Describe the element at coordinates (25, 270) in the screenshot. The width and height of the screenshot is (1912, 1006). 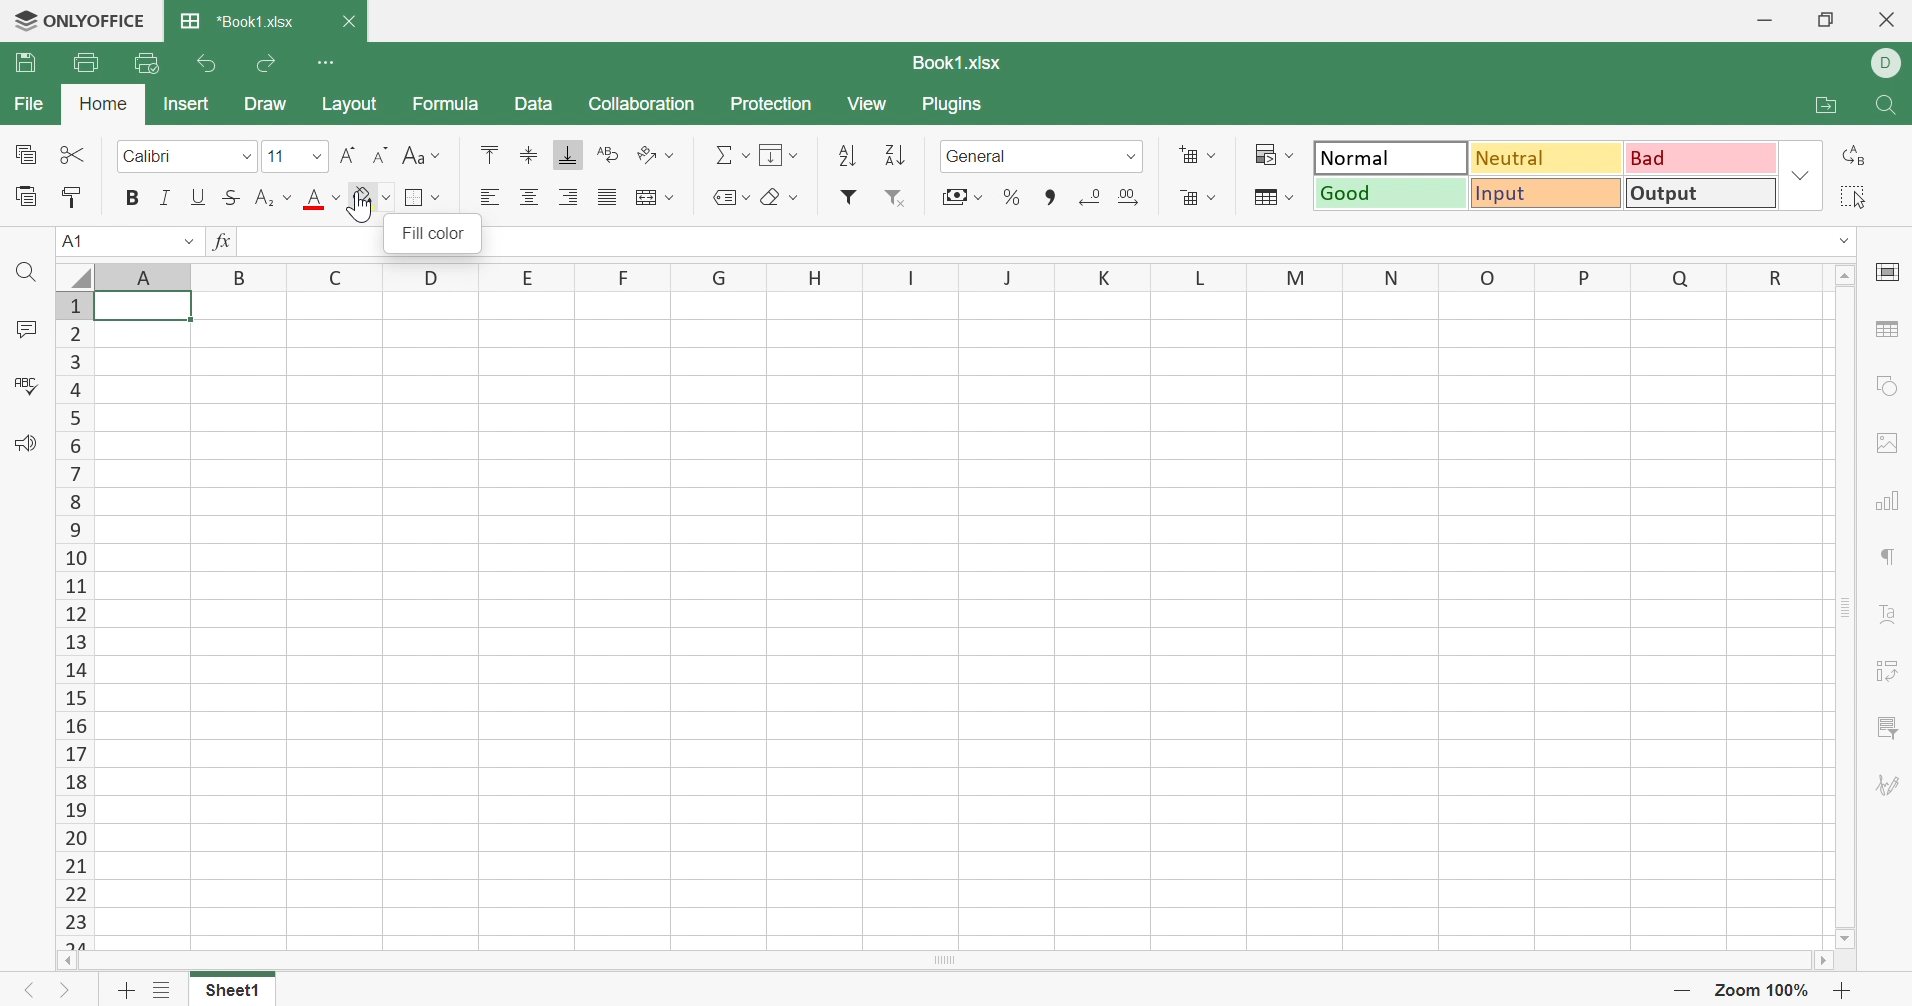
I see `Find` at that location.